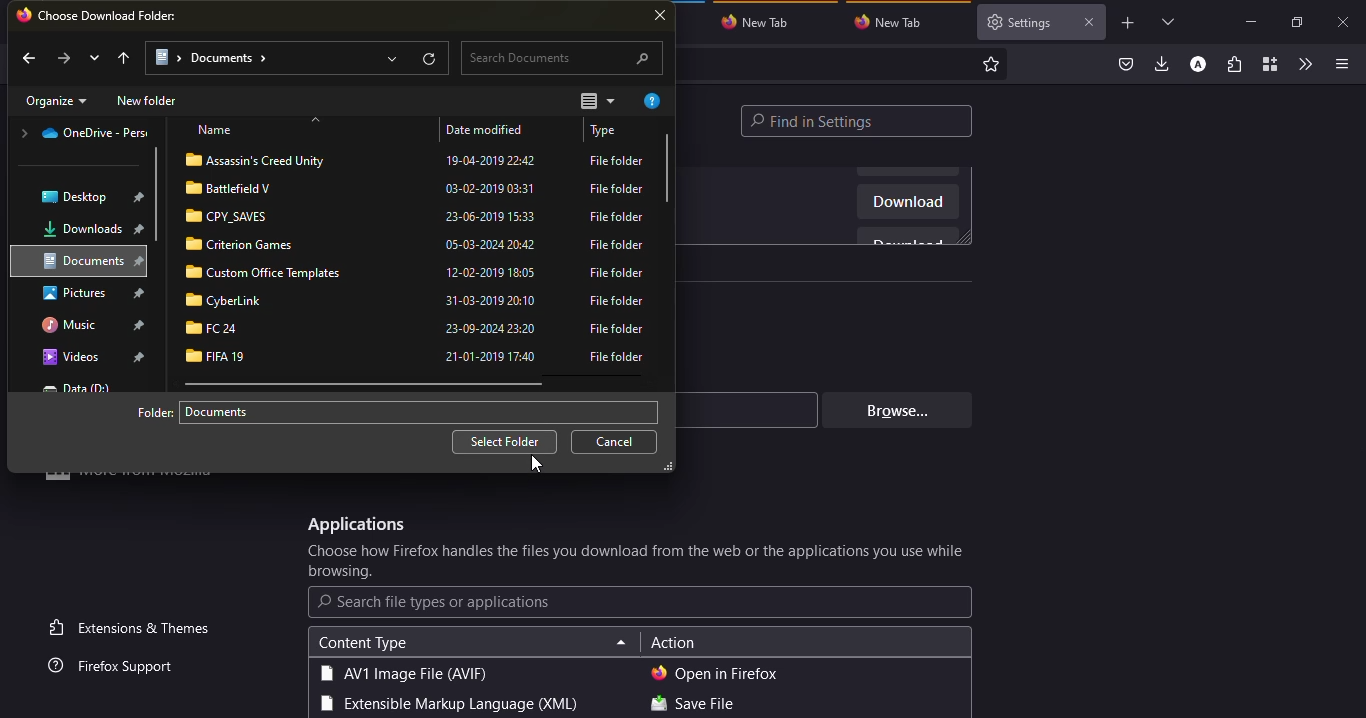  I want to click on location selected, so click(223, 412).